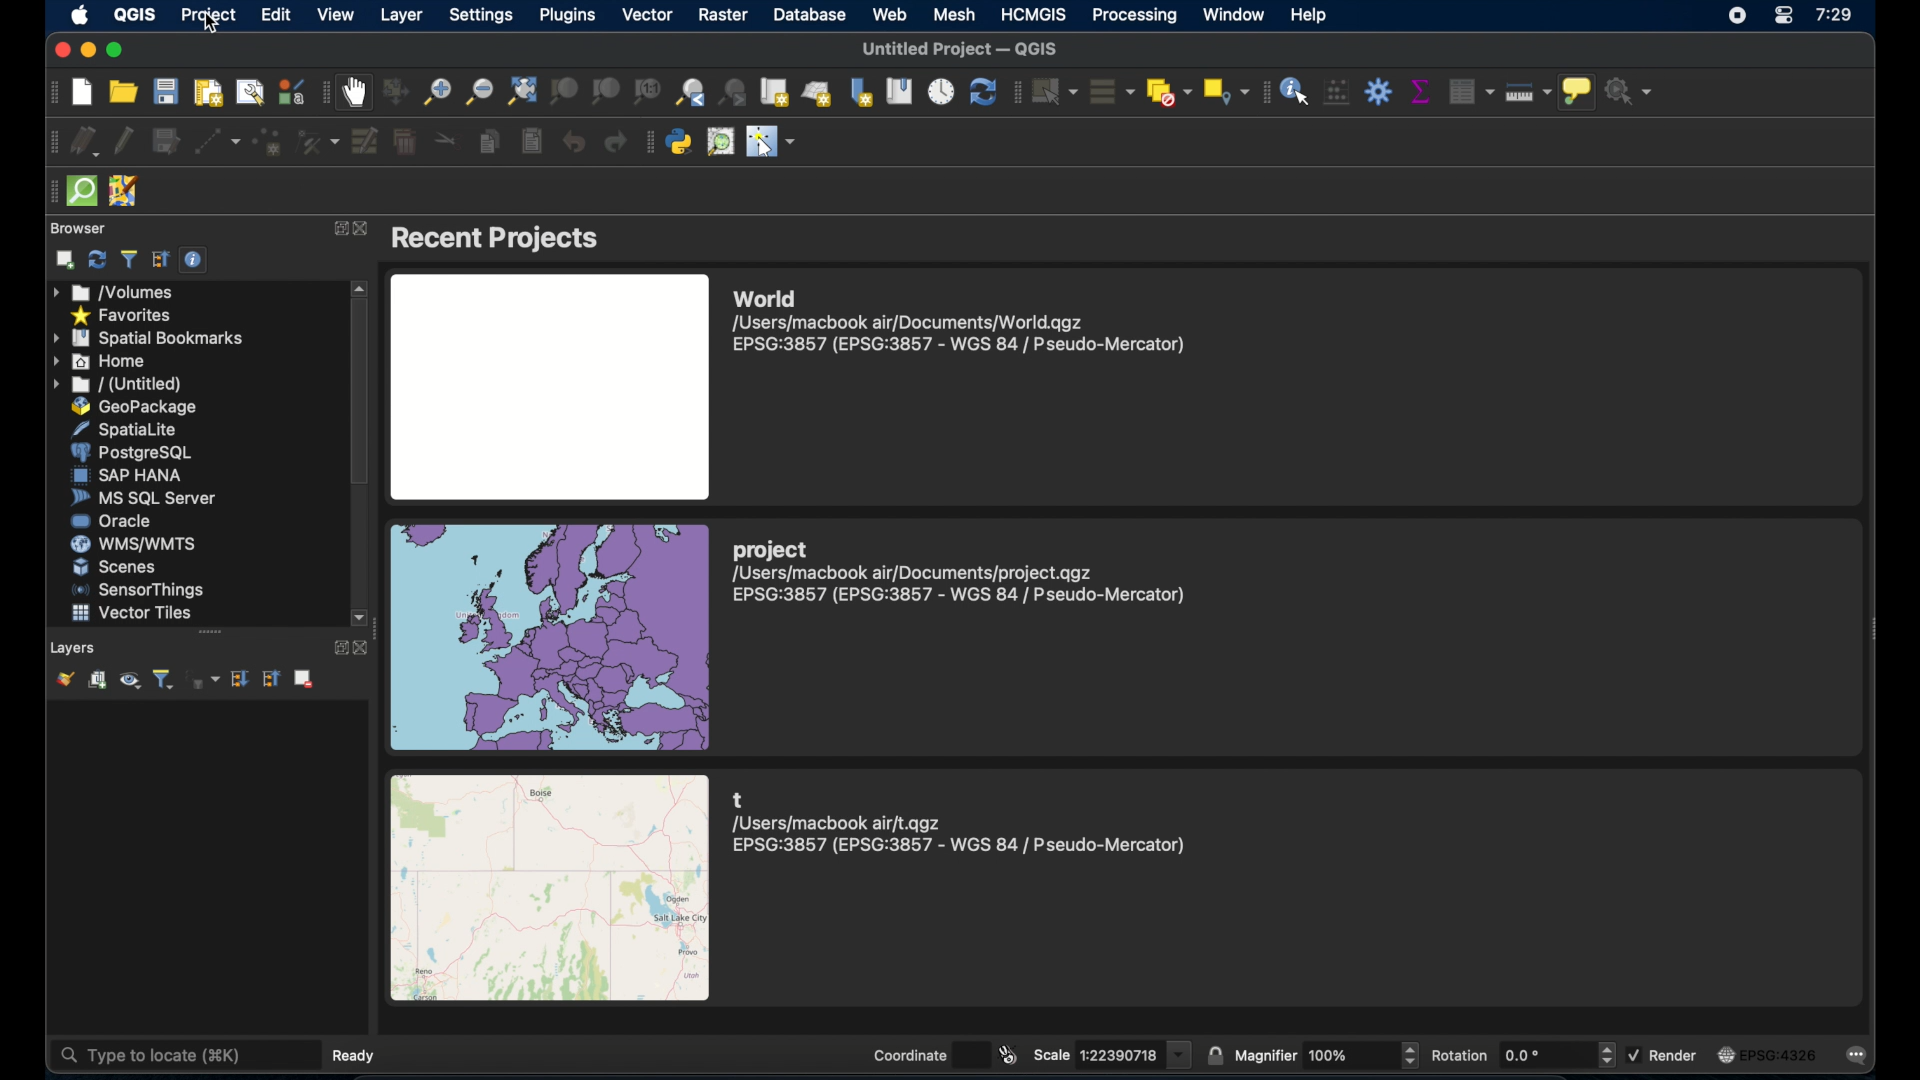 This screenshot has height=1080, width=1920. I want to click on untitled, so click(115, 385).